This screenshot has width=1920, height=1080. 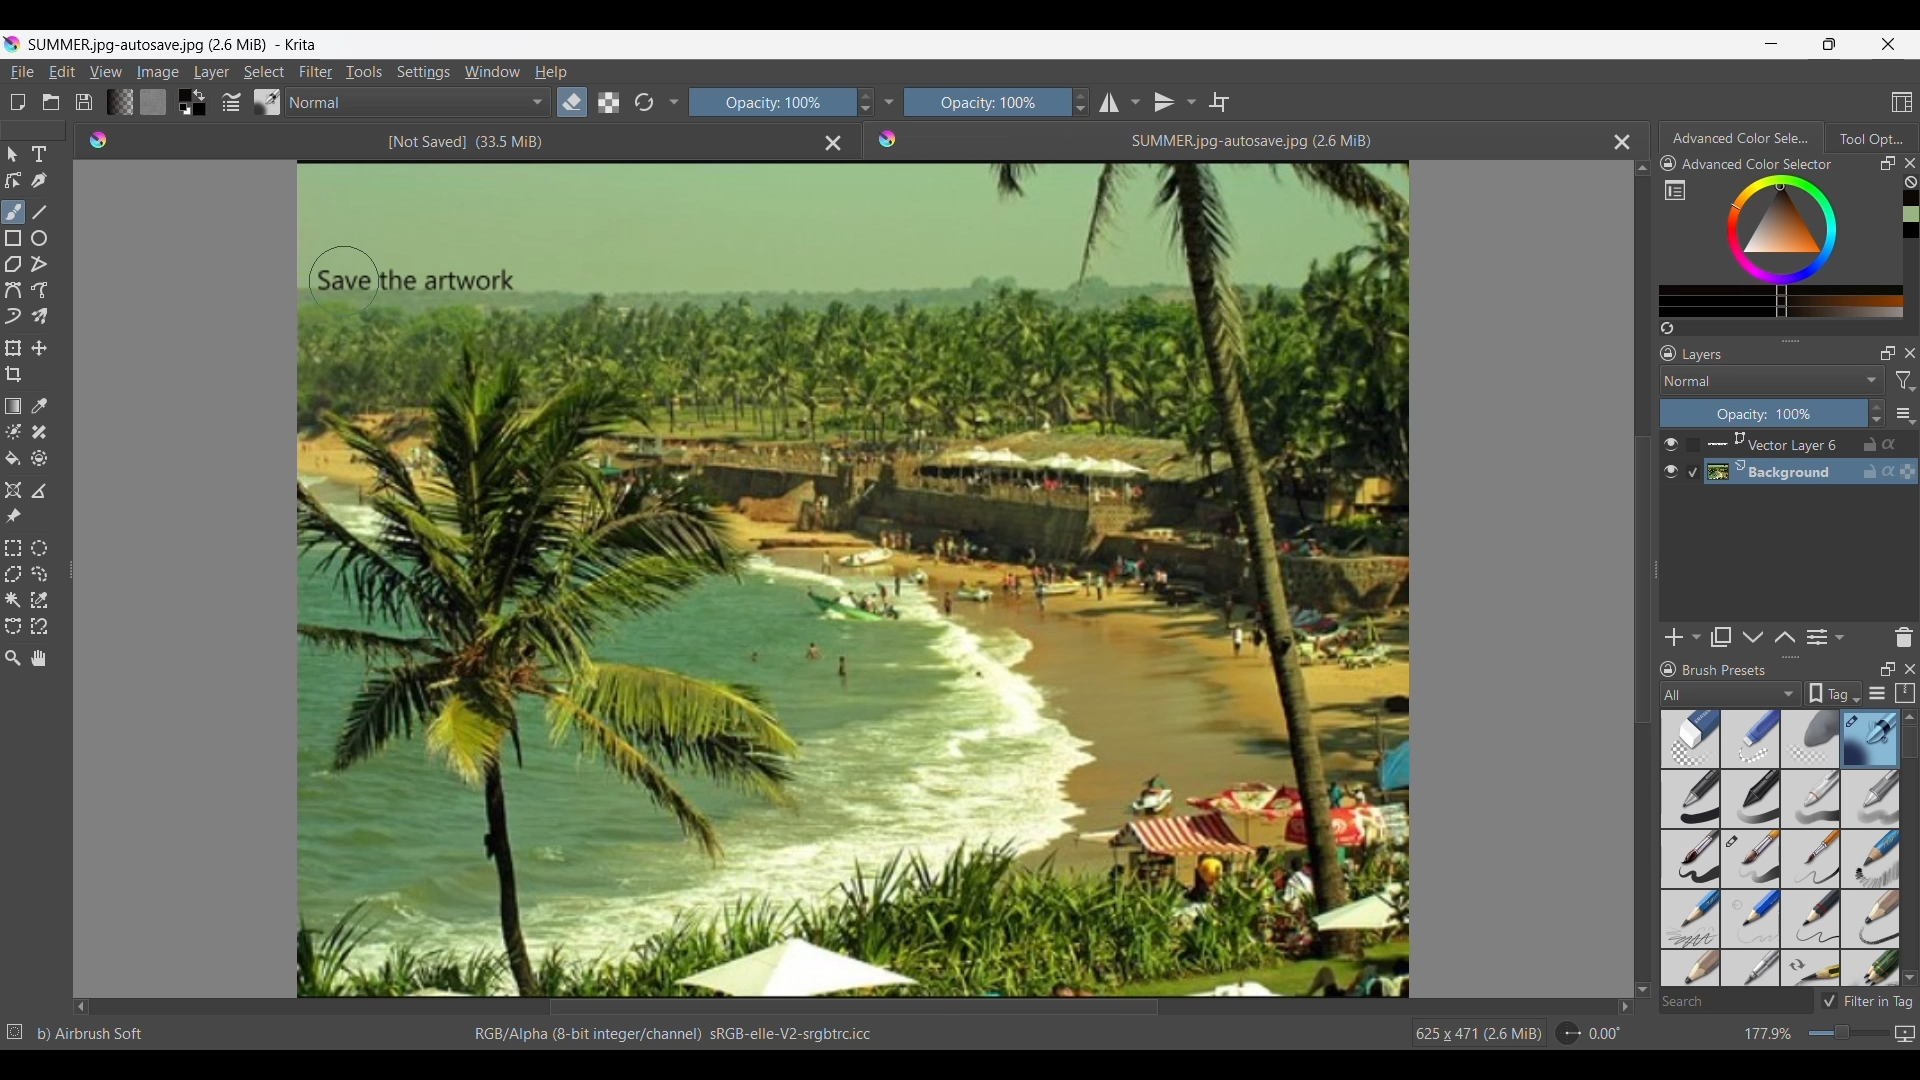 I want to click on Duplicate layer or mask, so click(x=1720, y=637).